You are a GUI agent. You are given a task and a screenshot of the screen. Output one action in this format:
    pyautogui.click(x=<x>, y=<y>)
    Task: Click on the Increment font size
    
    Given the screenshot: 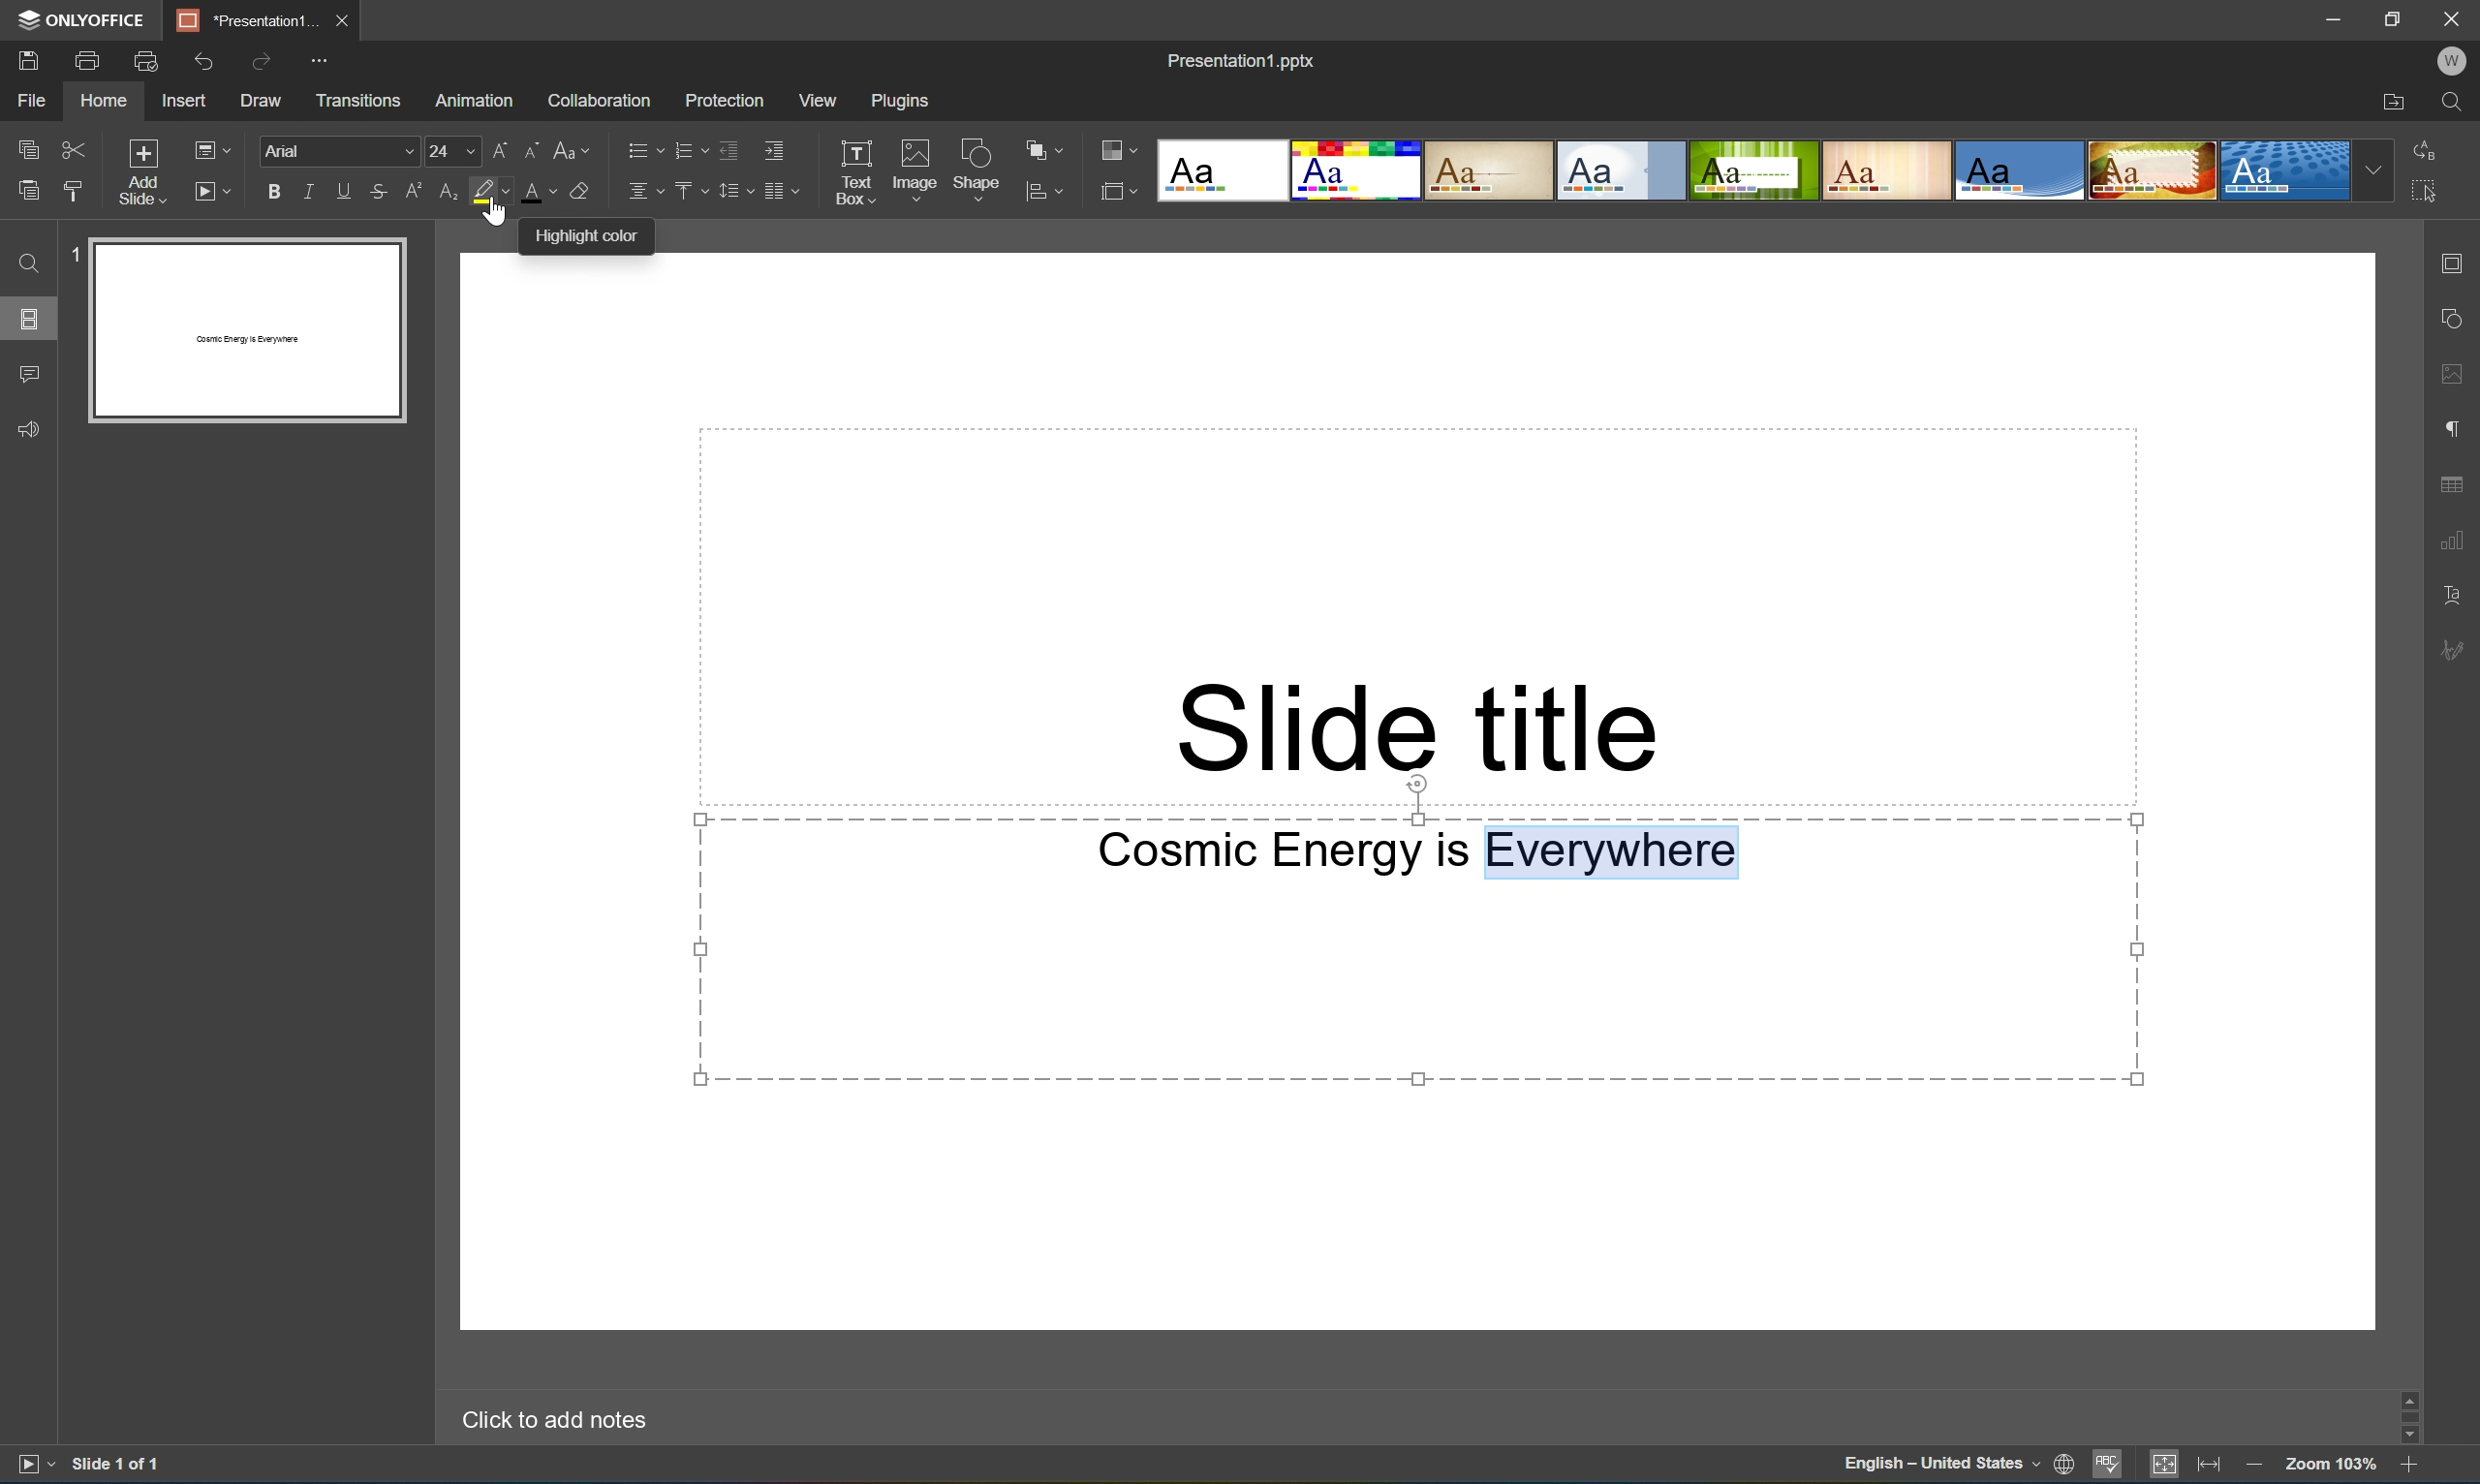 What is the action you would take?
    pyautogui.click(x=499, y=143)
    